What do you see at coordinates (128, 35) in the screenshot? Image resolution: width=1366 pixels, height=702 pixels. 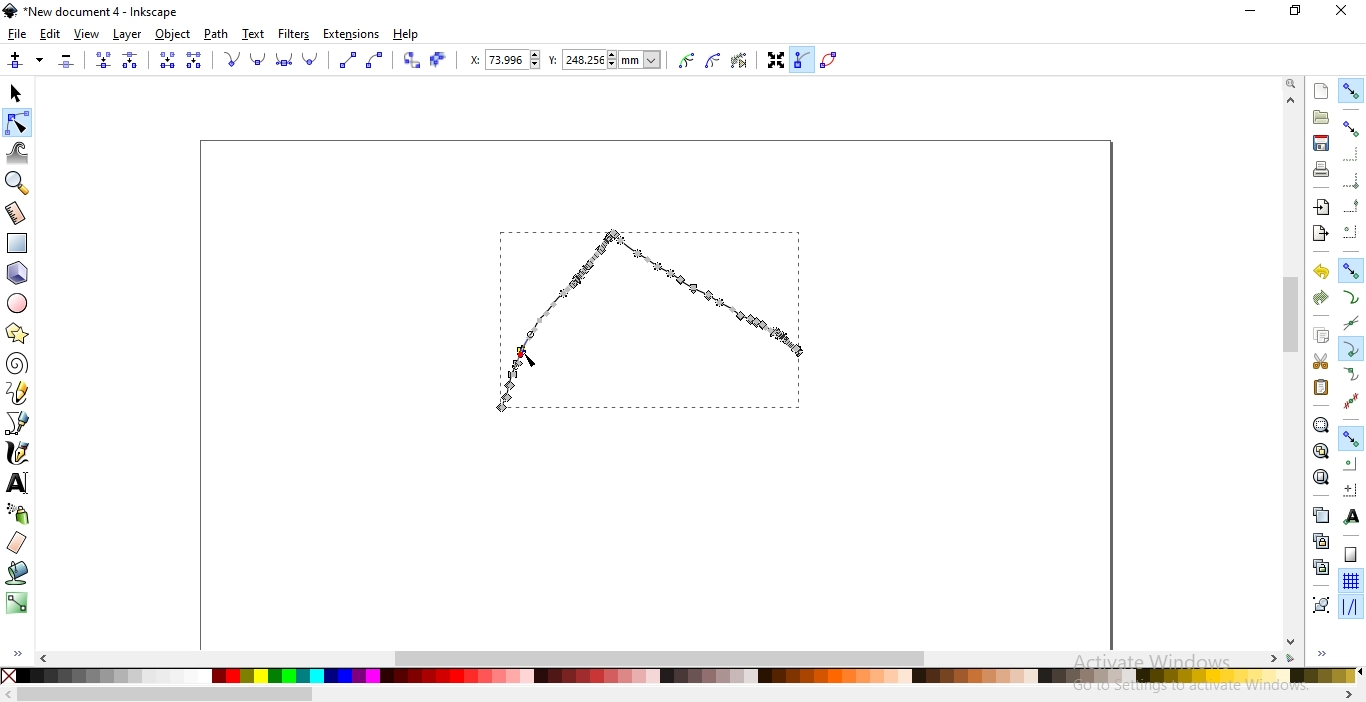 I see `layer` at bounding box center [128, 35].